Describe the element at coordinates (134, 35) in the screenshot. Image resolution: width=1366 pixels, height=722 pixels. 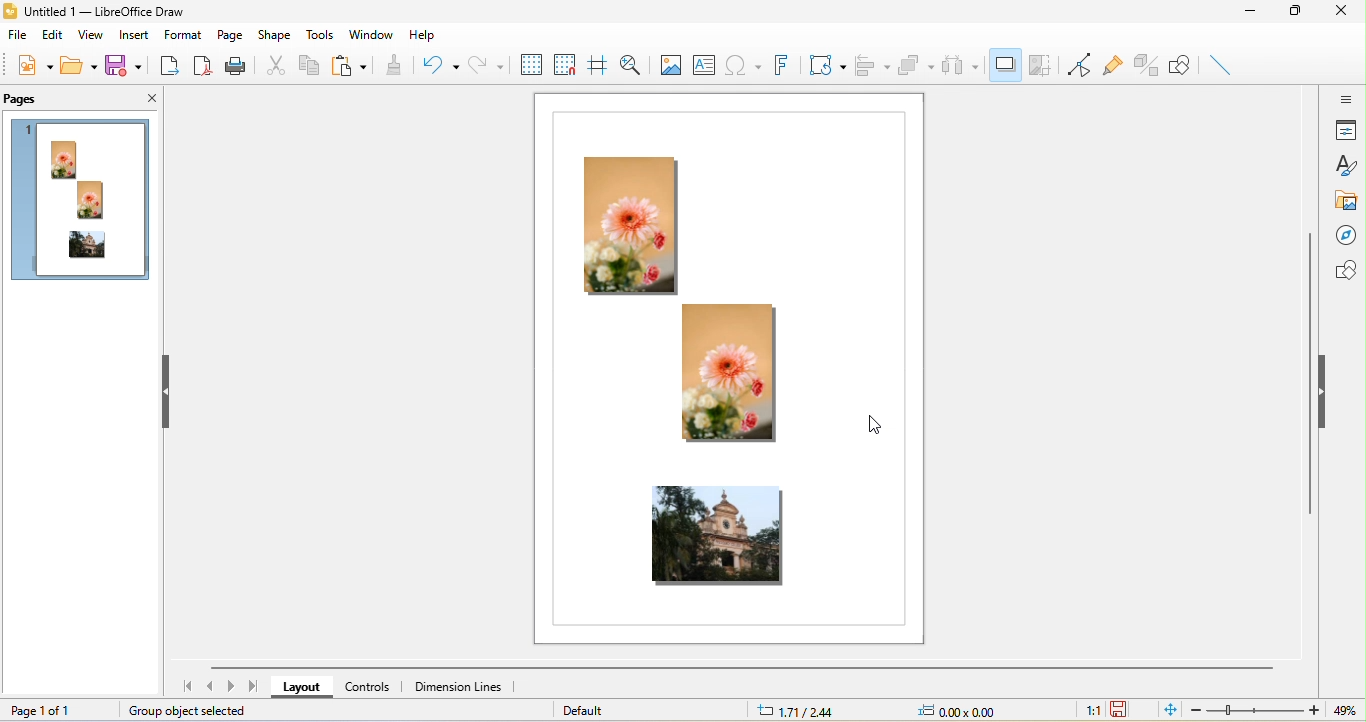
I see `insert` at that location.